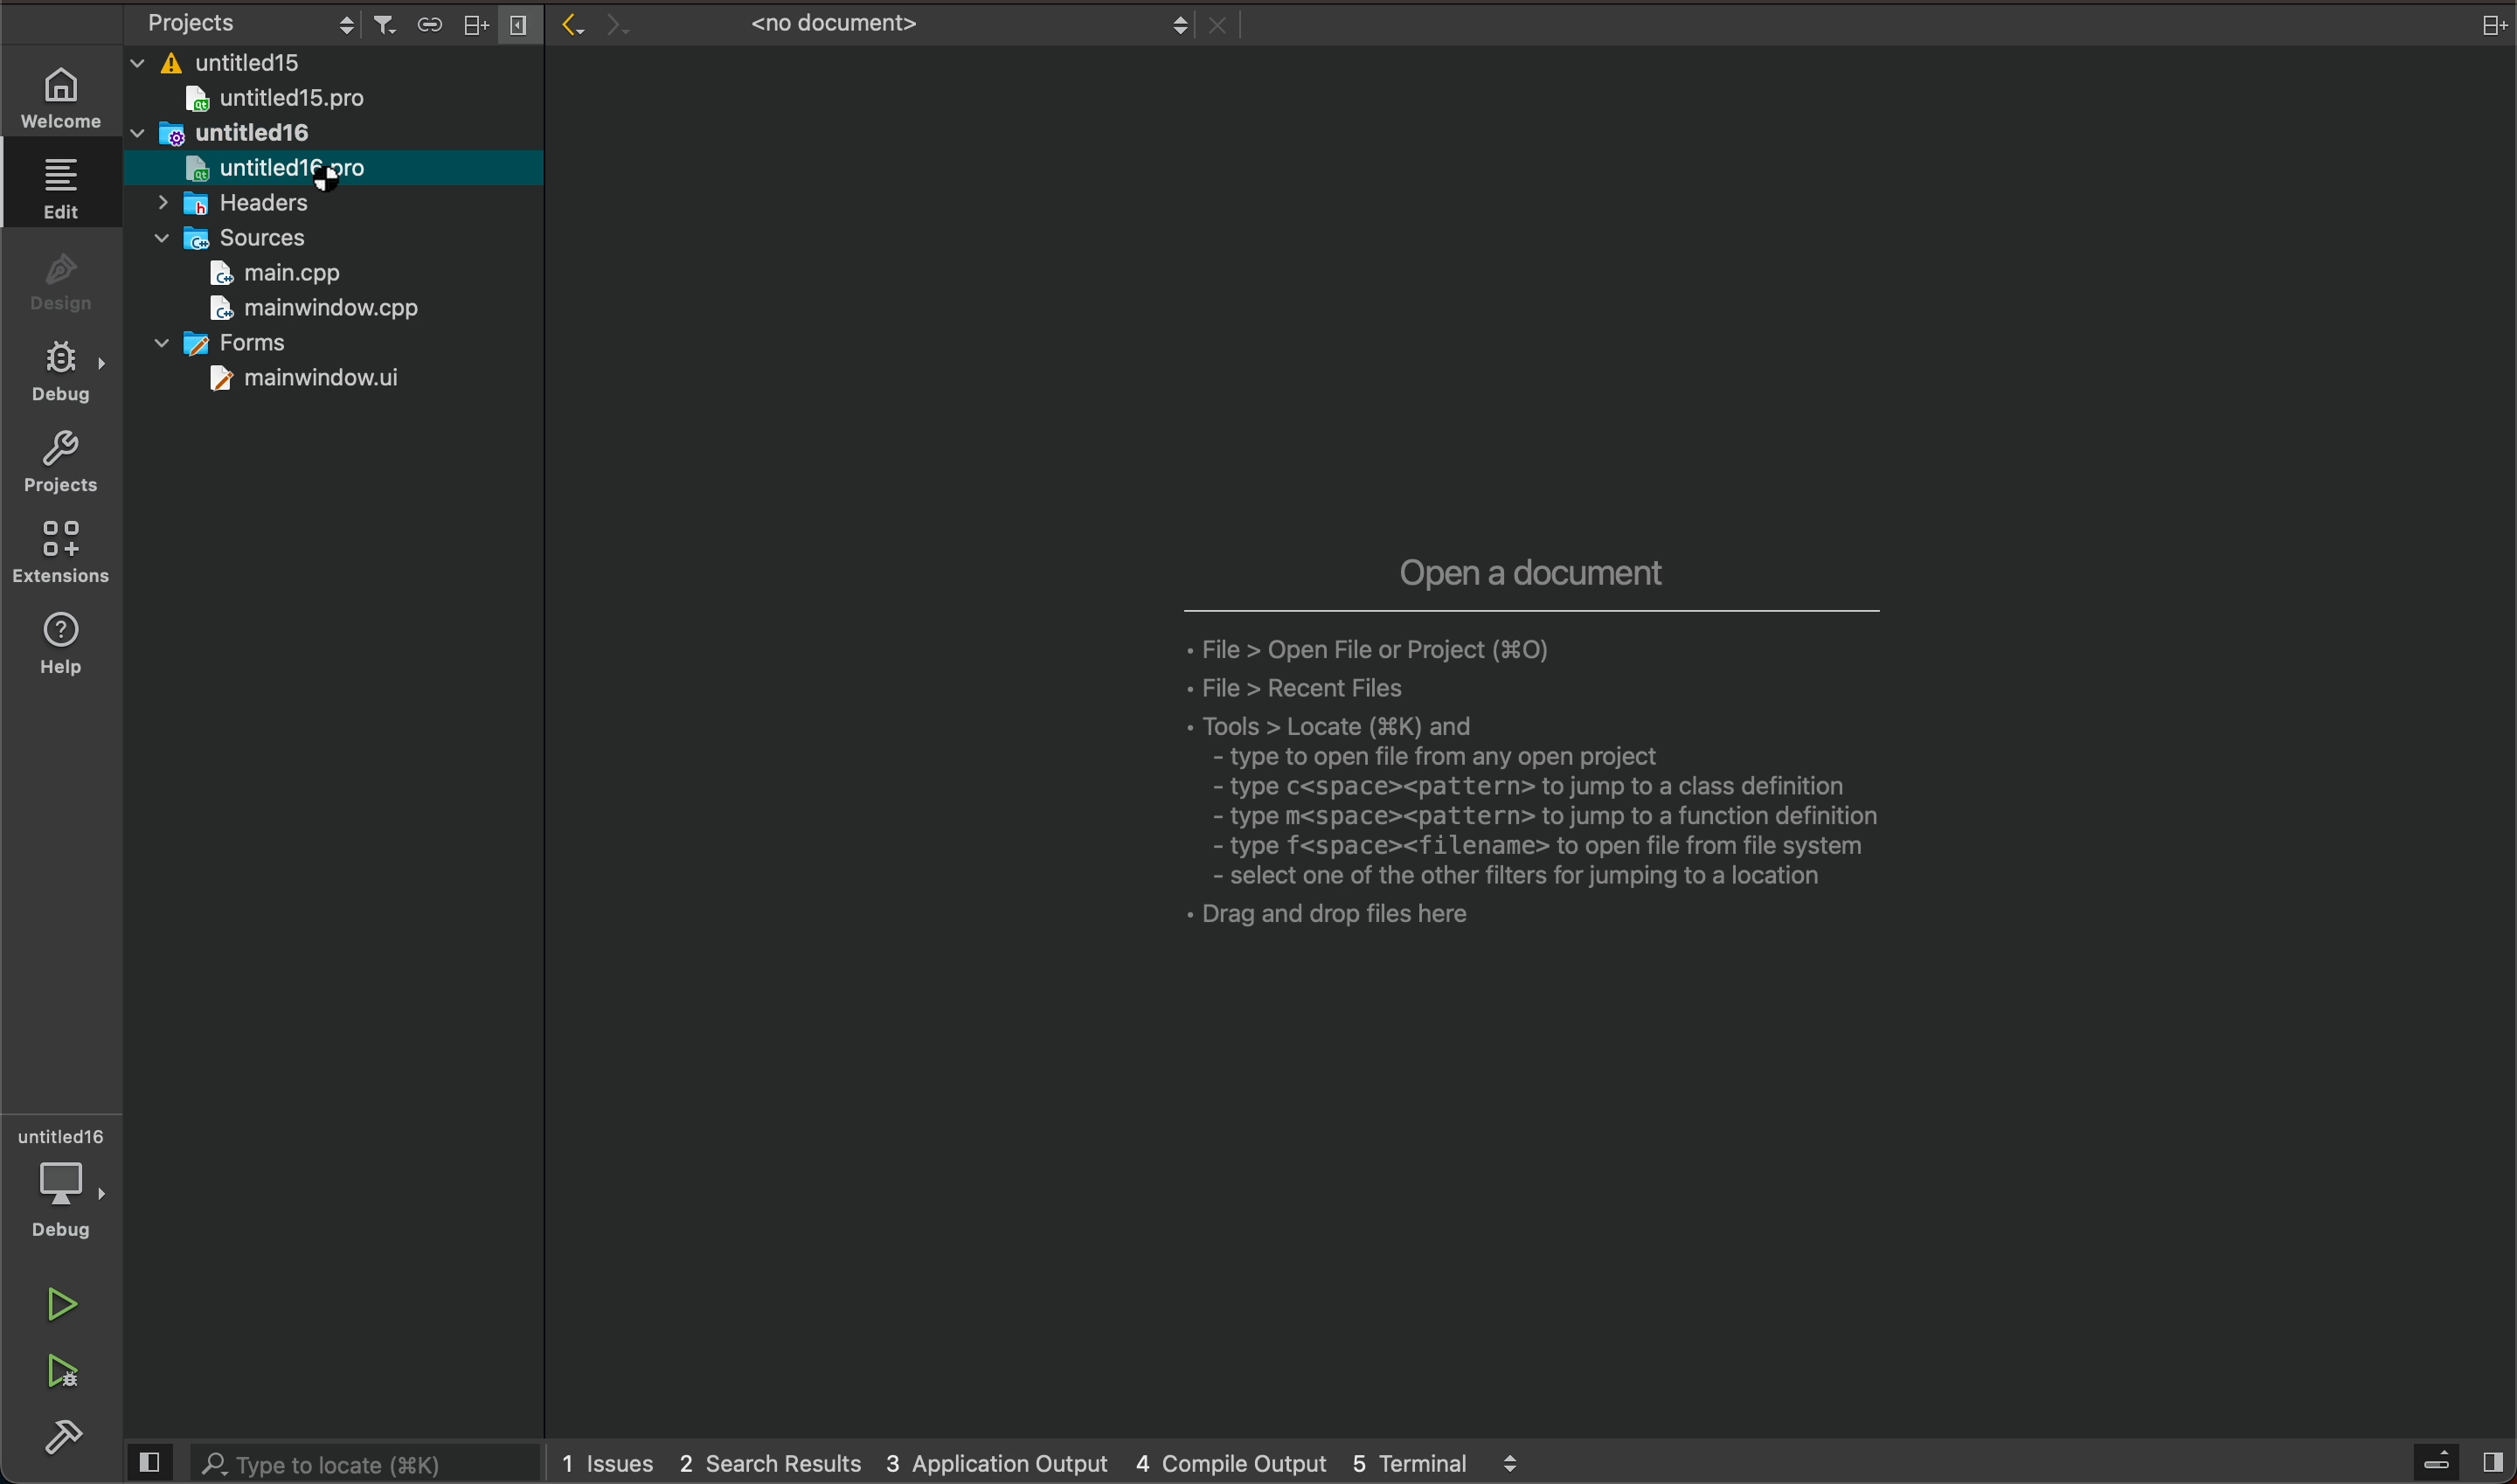 This screenshot has height=1484, width=2517. What do you see at coordinates (62, 1372) in the screenshot?
I see `run and build` at bounding box center [62, 1372].